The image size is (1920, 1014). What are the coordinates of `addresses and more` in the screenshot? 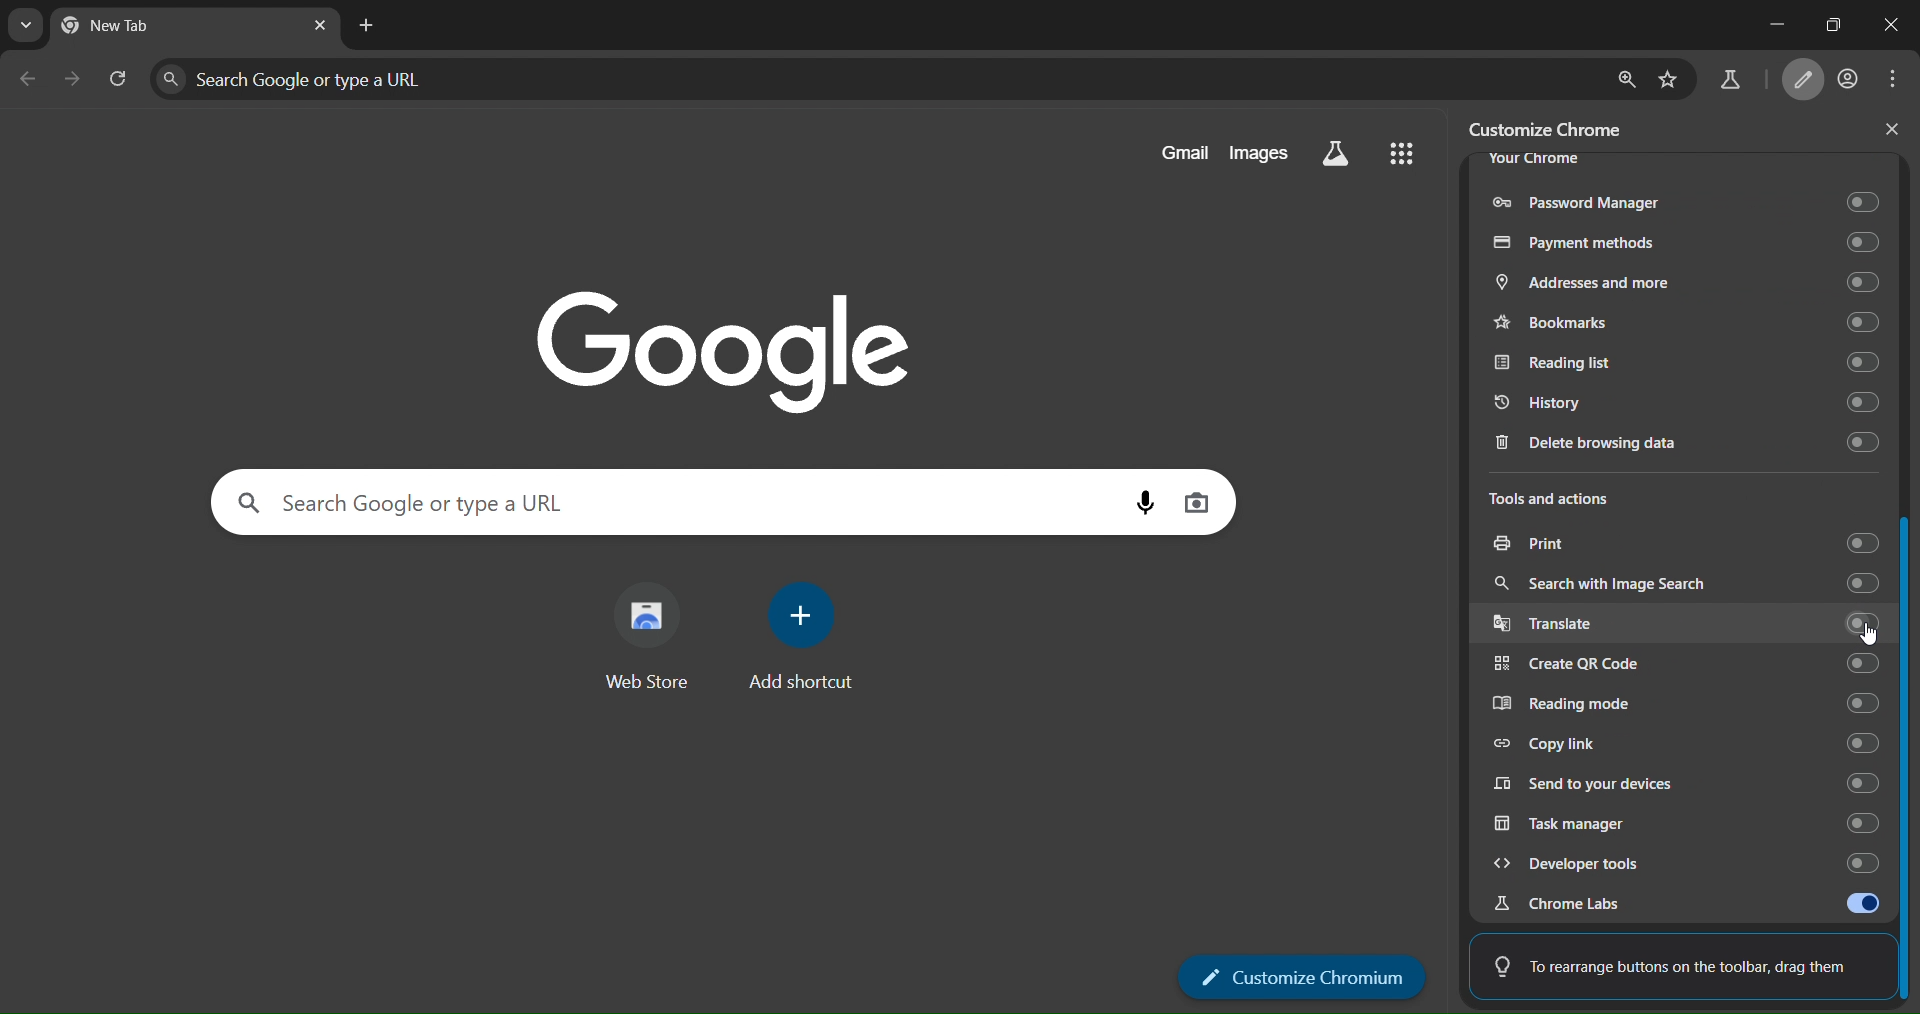 It's located at (1681, 281).